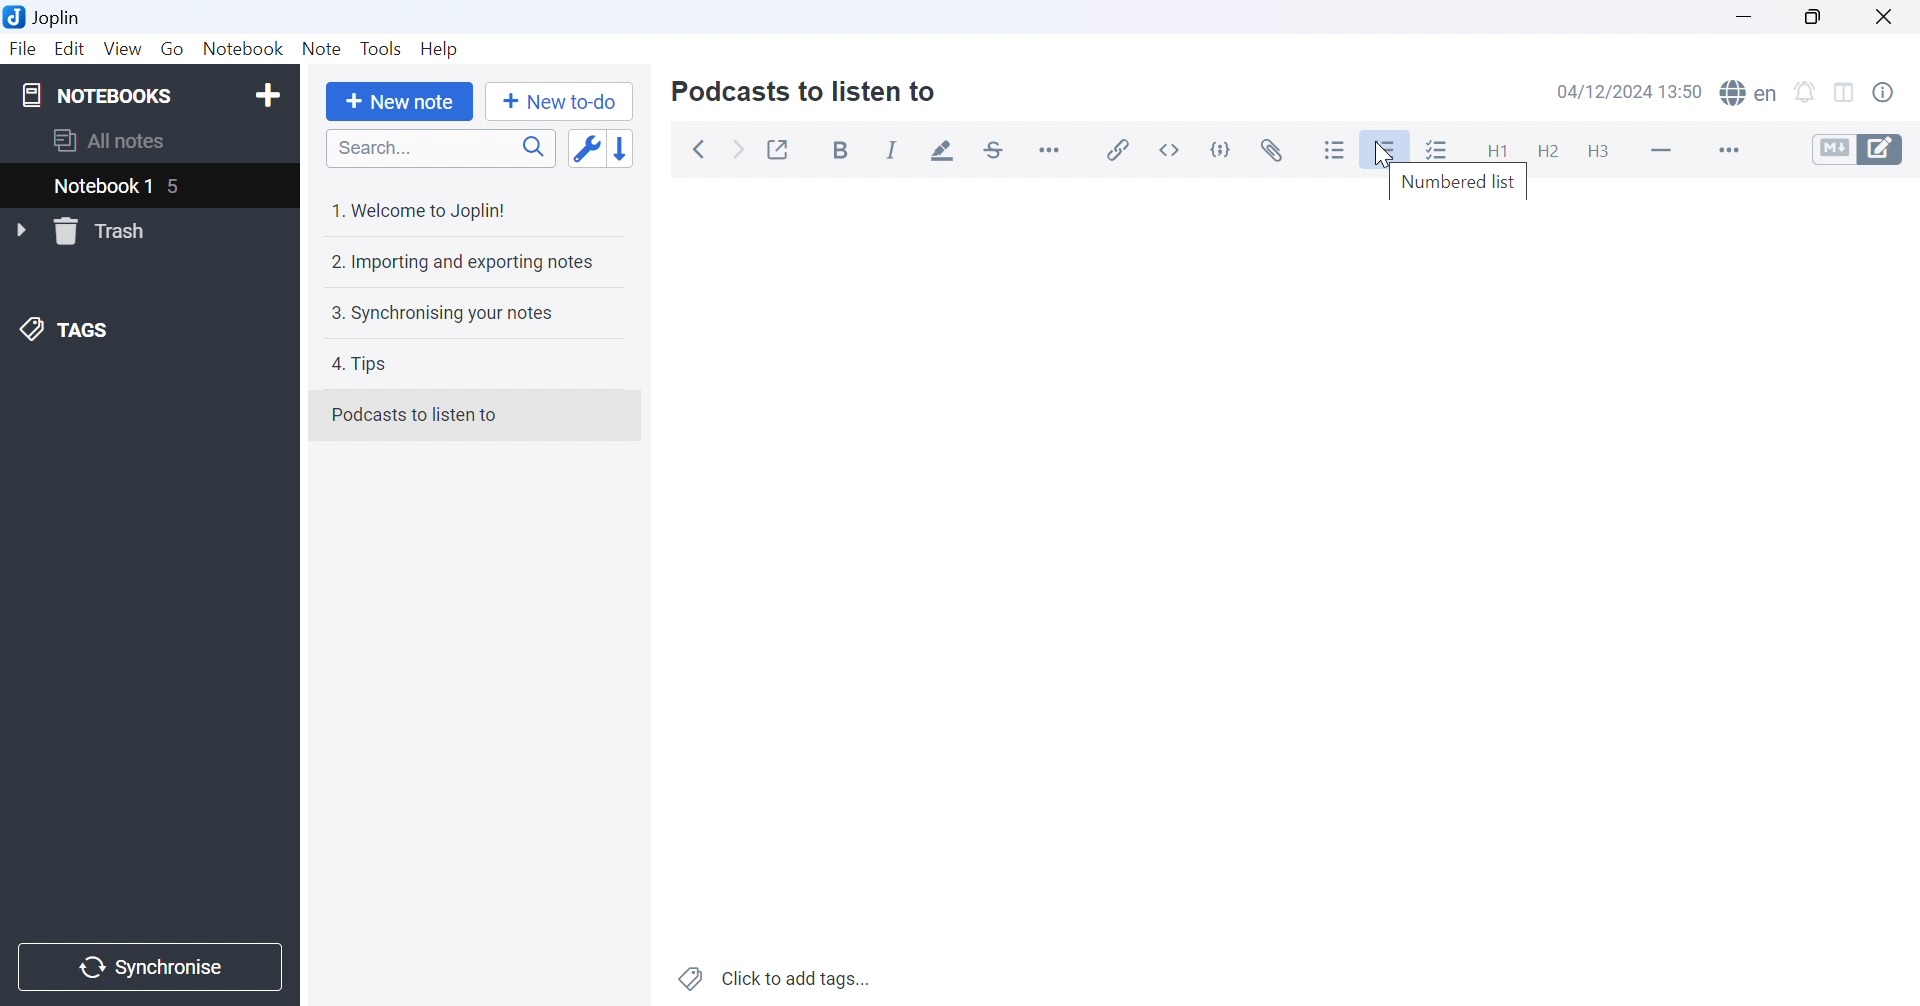  I want to click on More, so click(1726, 149).